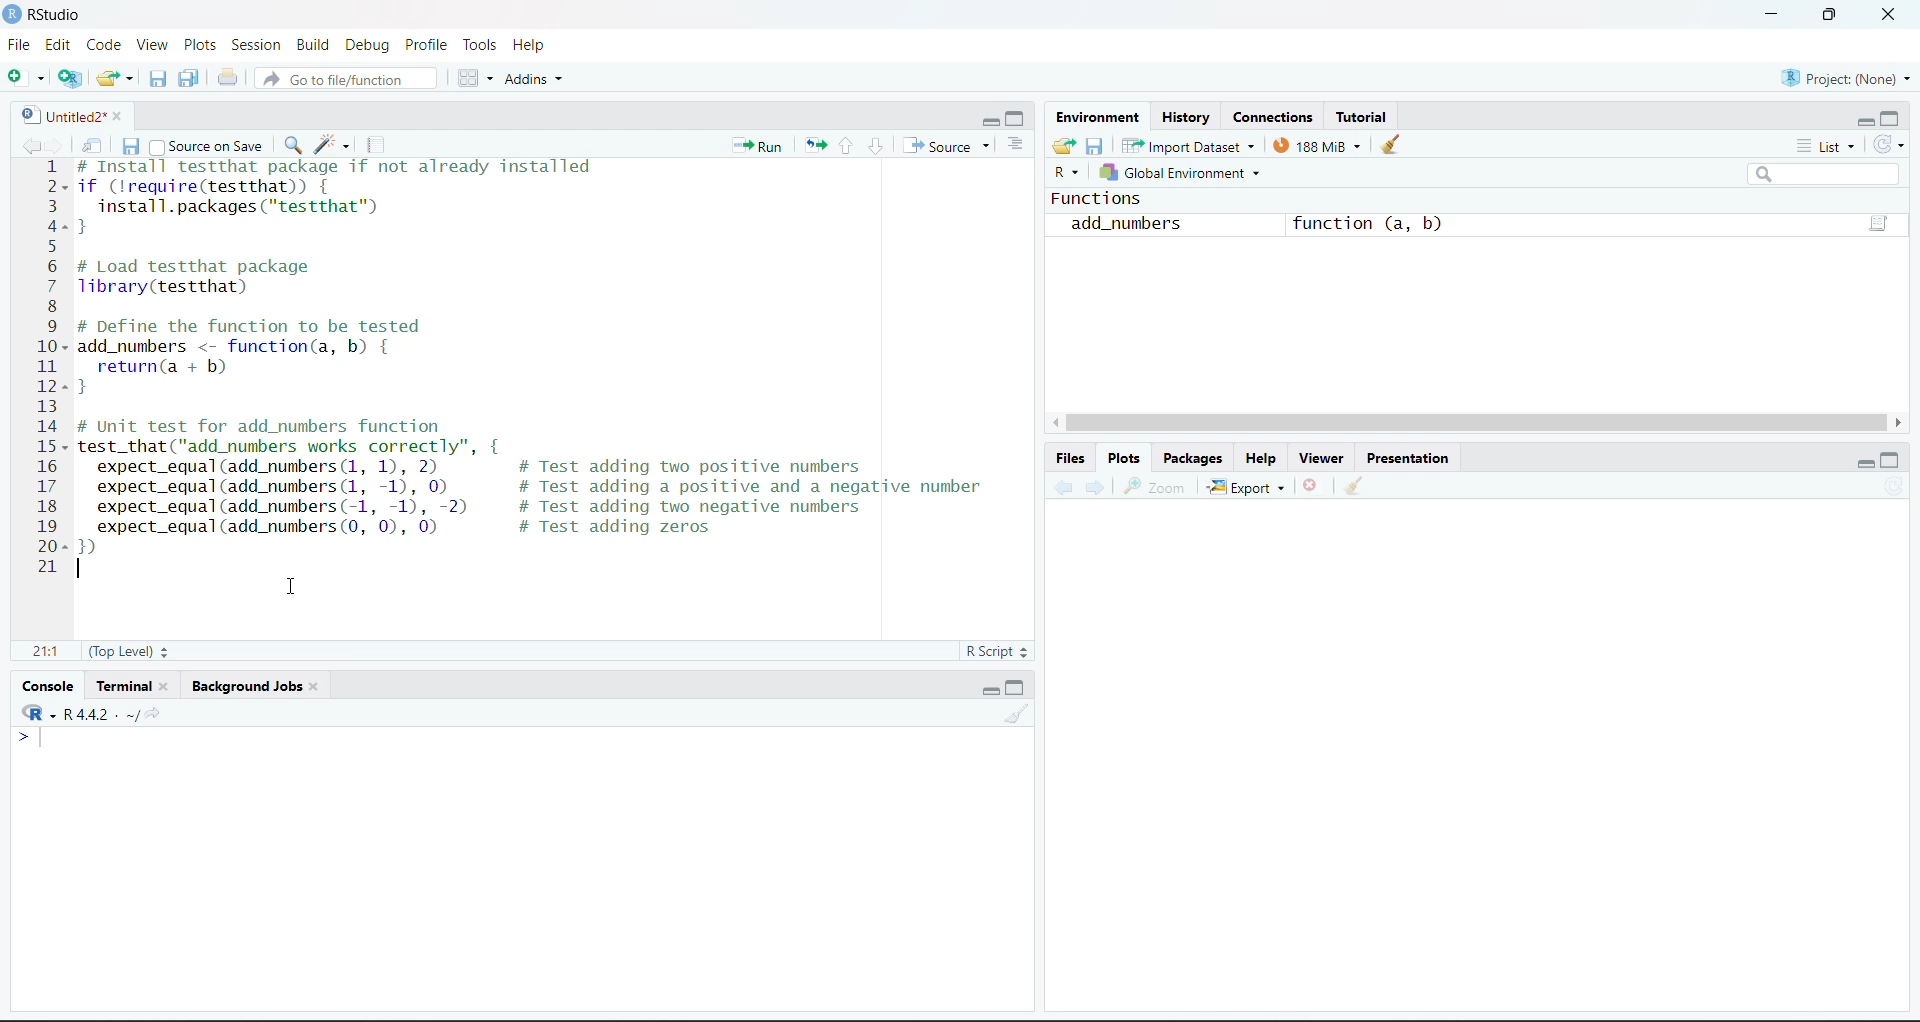 The image size is (1920, 1022). I want to click on print the current file, so click(227, 79).